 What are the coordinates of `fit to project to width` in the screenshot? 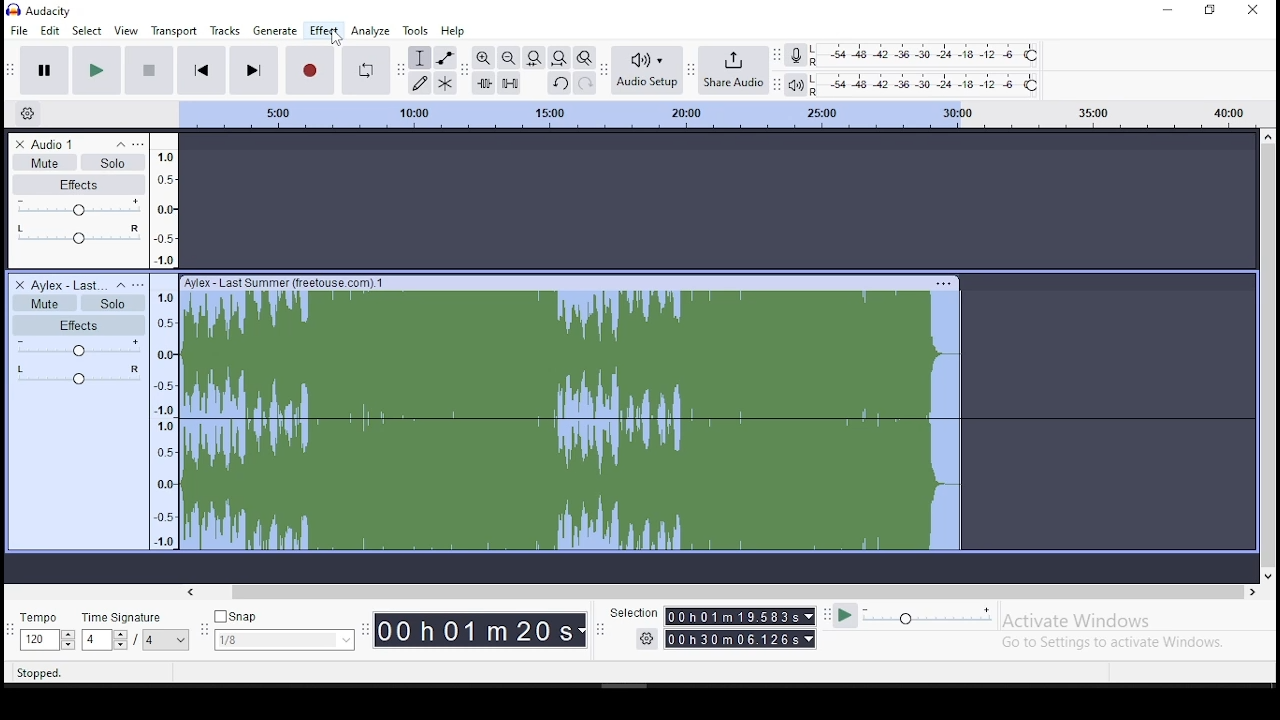 It's located at (559, 57).